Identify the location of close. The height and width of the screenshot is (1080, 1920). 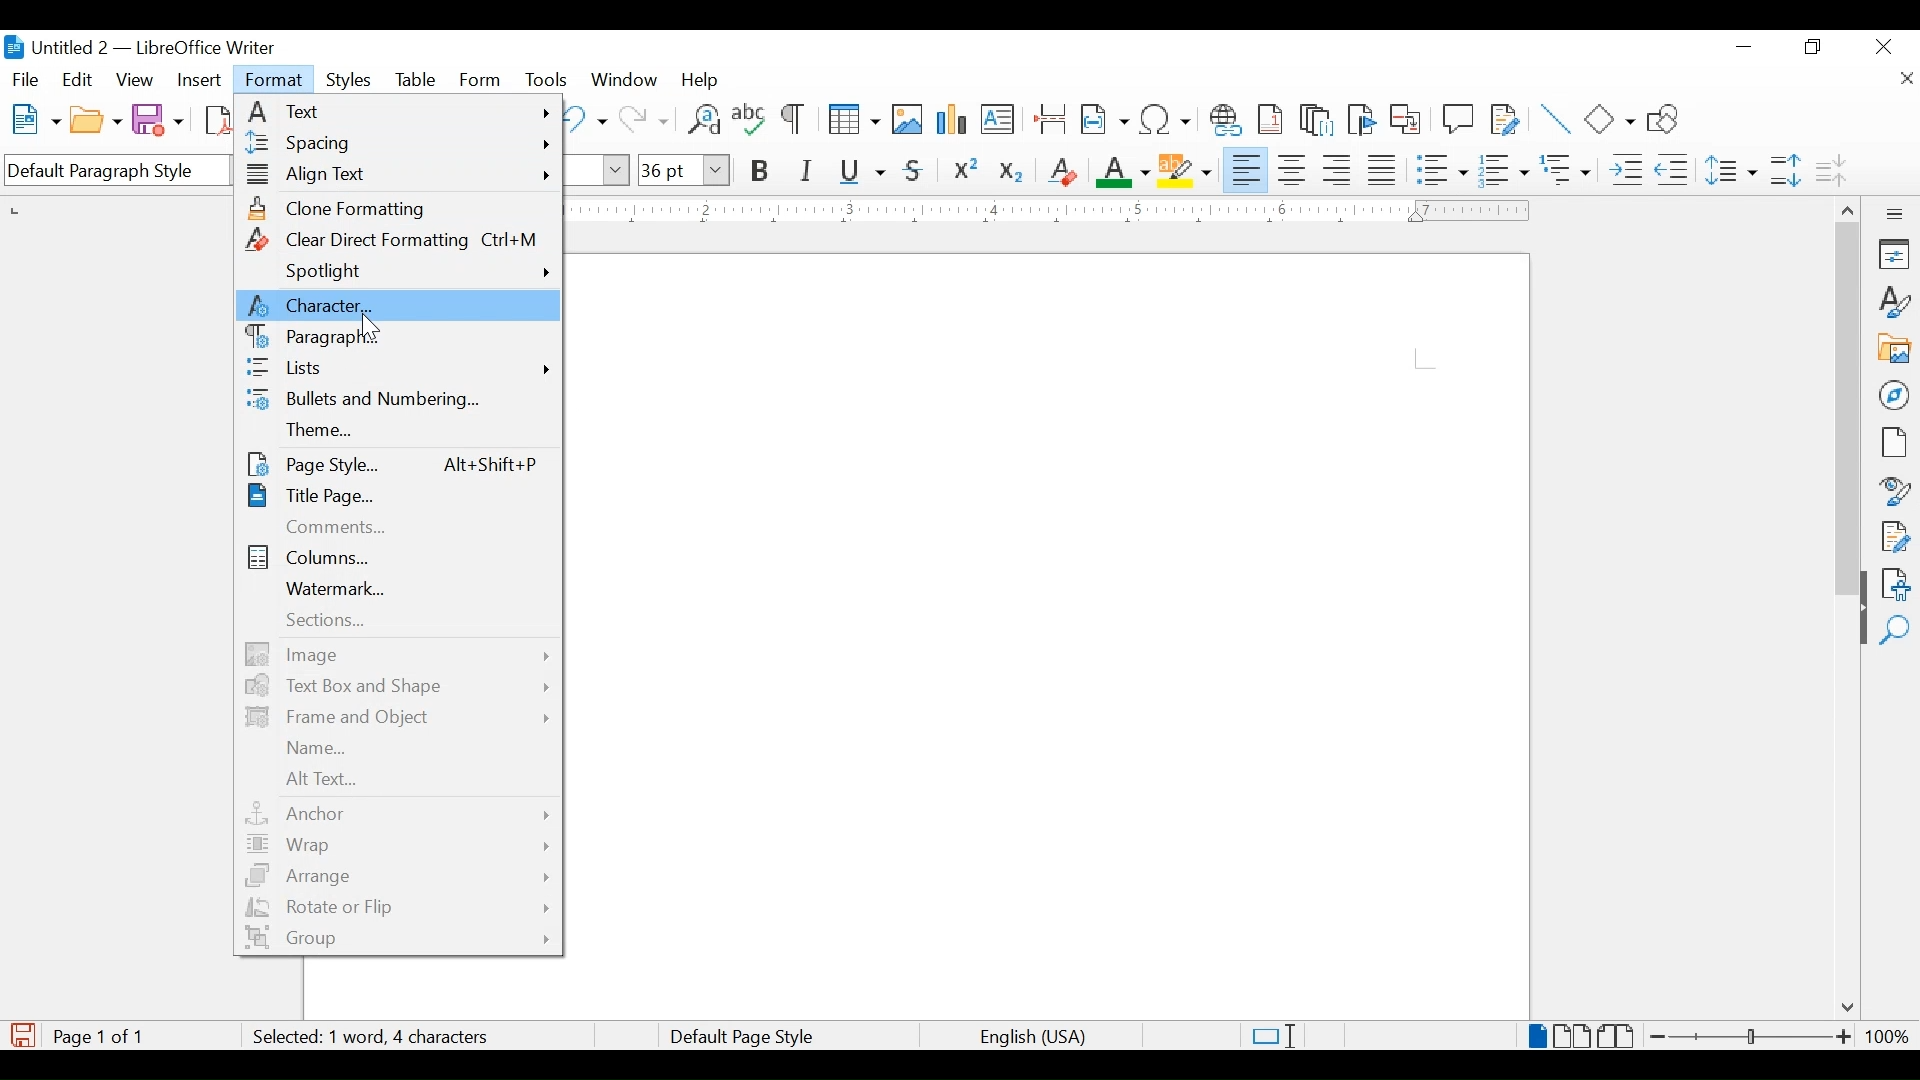
(1885, 45).